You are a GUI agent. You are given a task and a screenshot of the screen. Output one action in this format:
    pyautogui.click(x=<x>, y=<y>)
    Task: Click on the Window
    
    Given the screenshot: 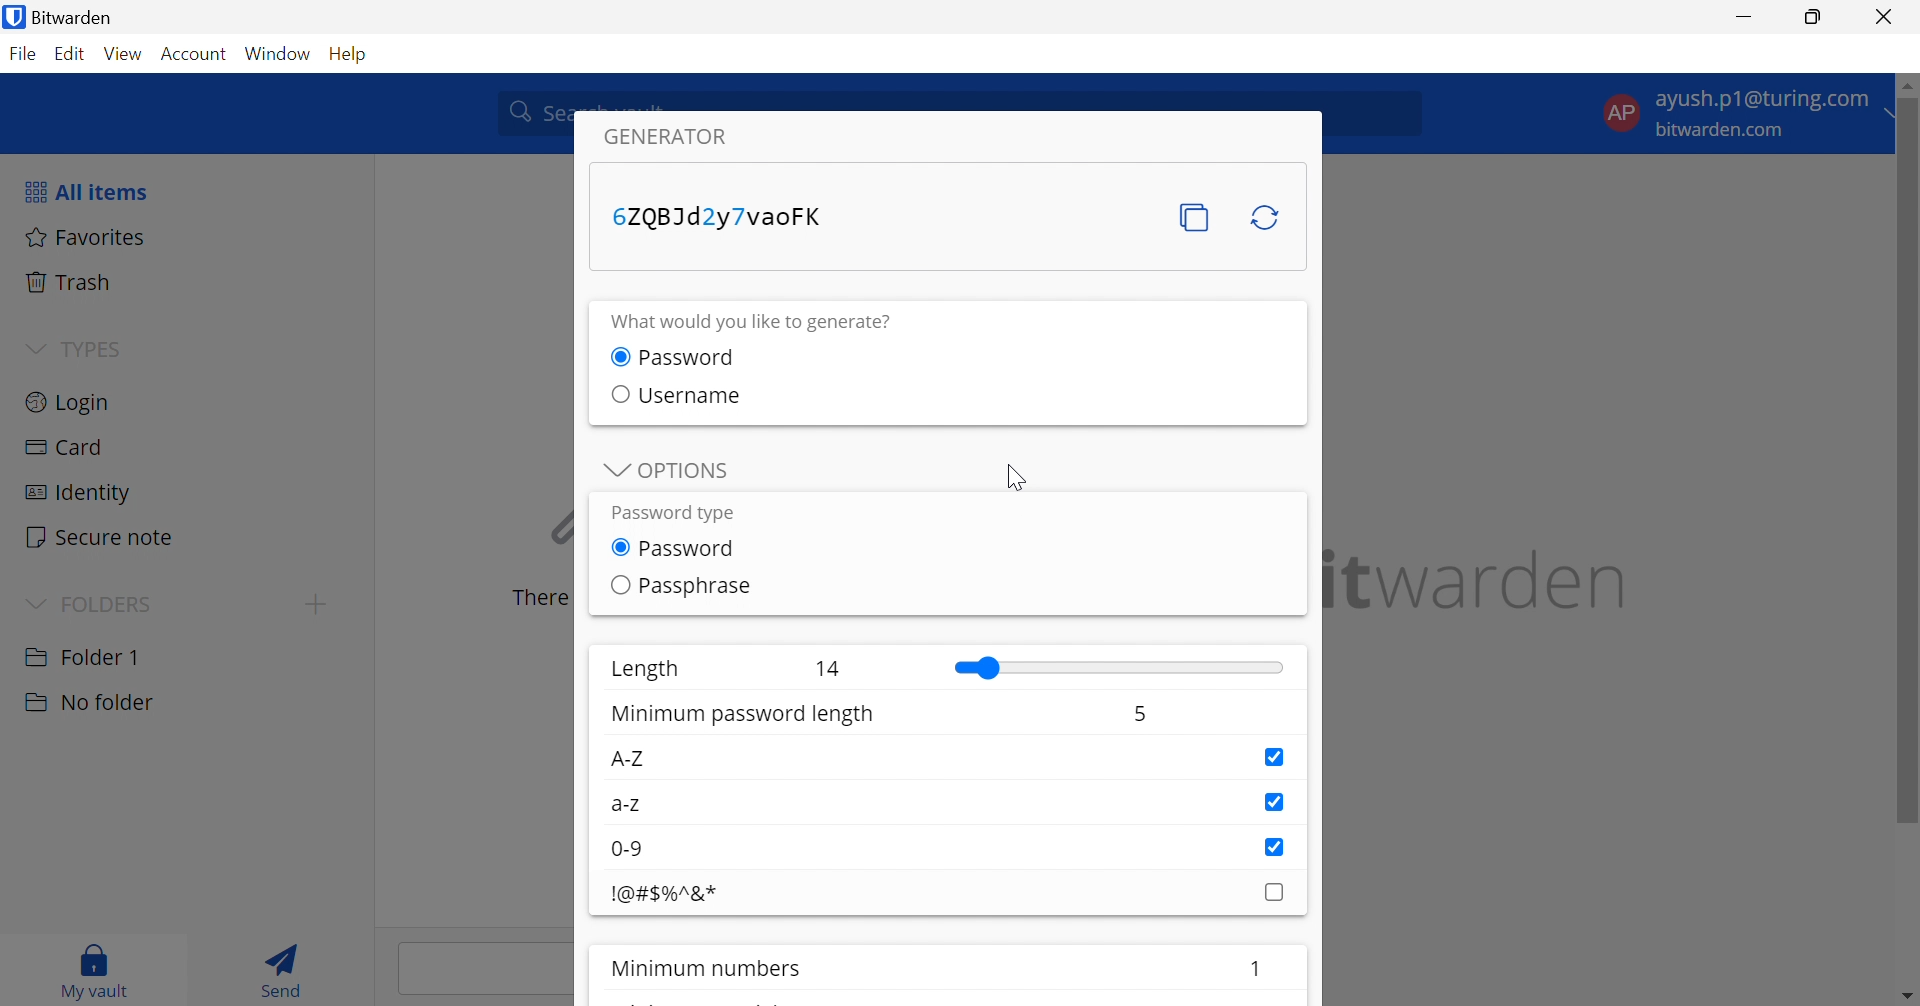 What is the action you would take?
    pyautogui.click(x=278, y=54)
    